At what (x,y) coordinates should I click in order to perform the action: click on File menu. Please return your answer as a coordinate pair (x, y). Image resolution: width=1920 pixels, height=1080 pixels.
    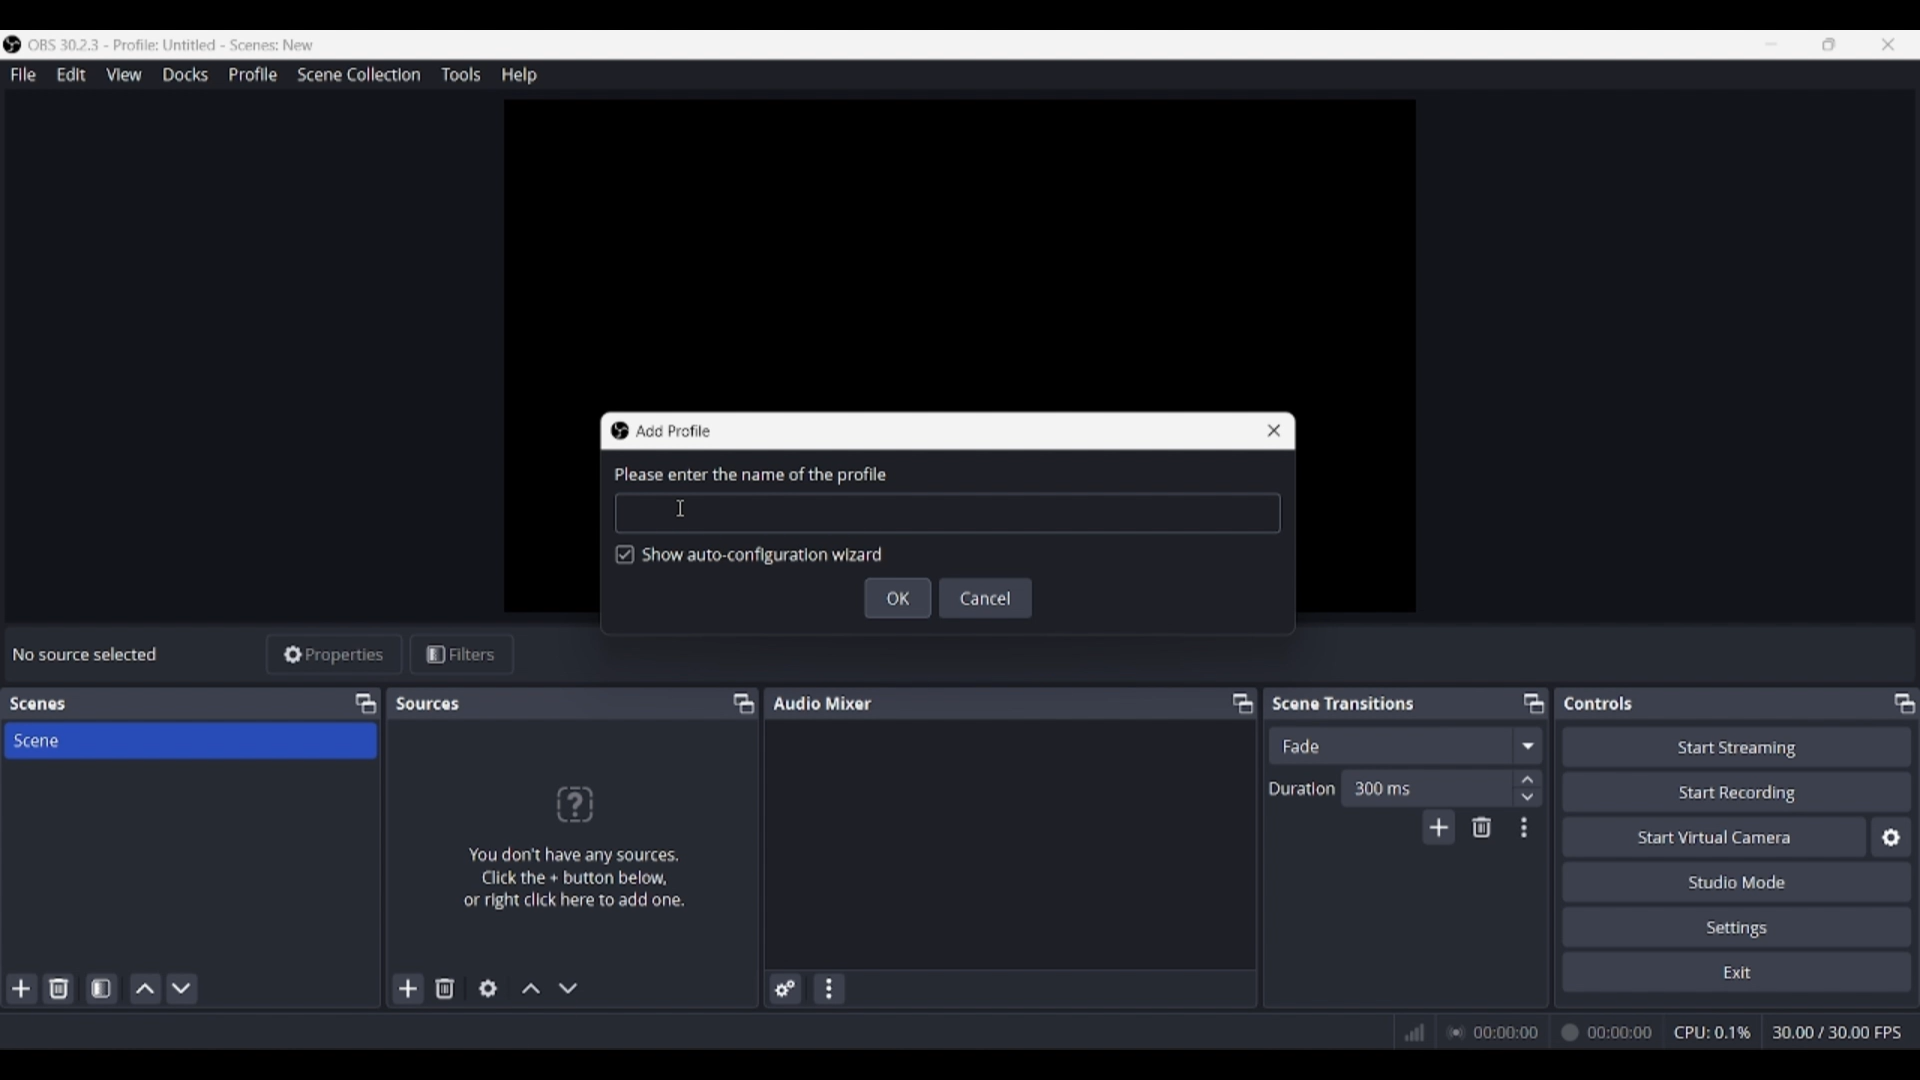
    Looking at the image, I should click on (23, 74).